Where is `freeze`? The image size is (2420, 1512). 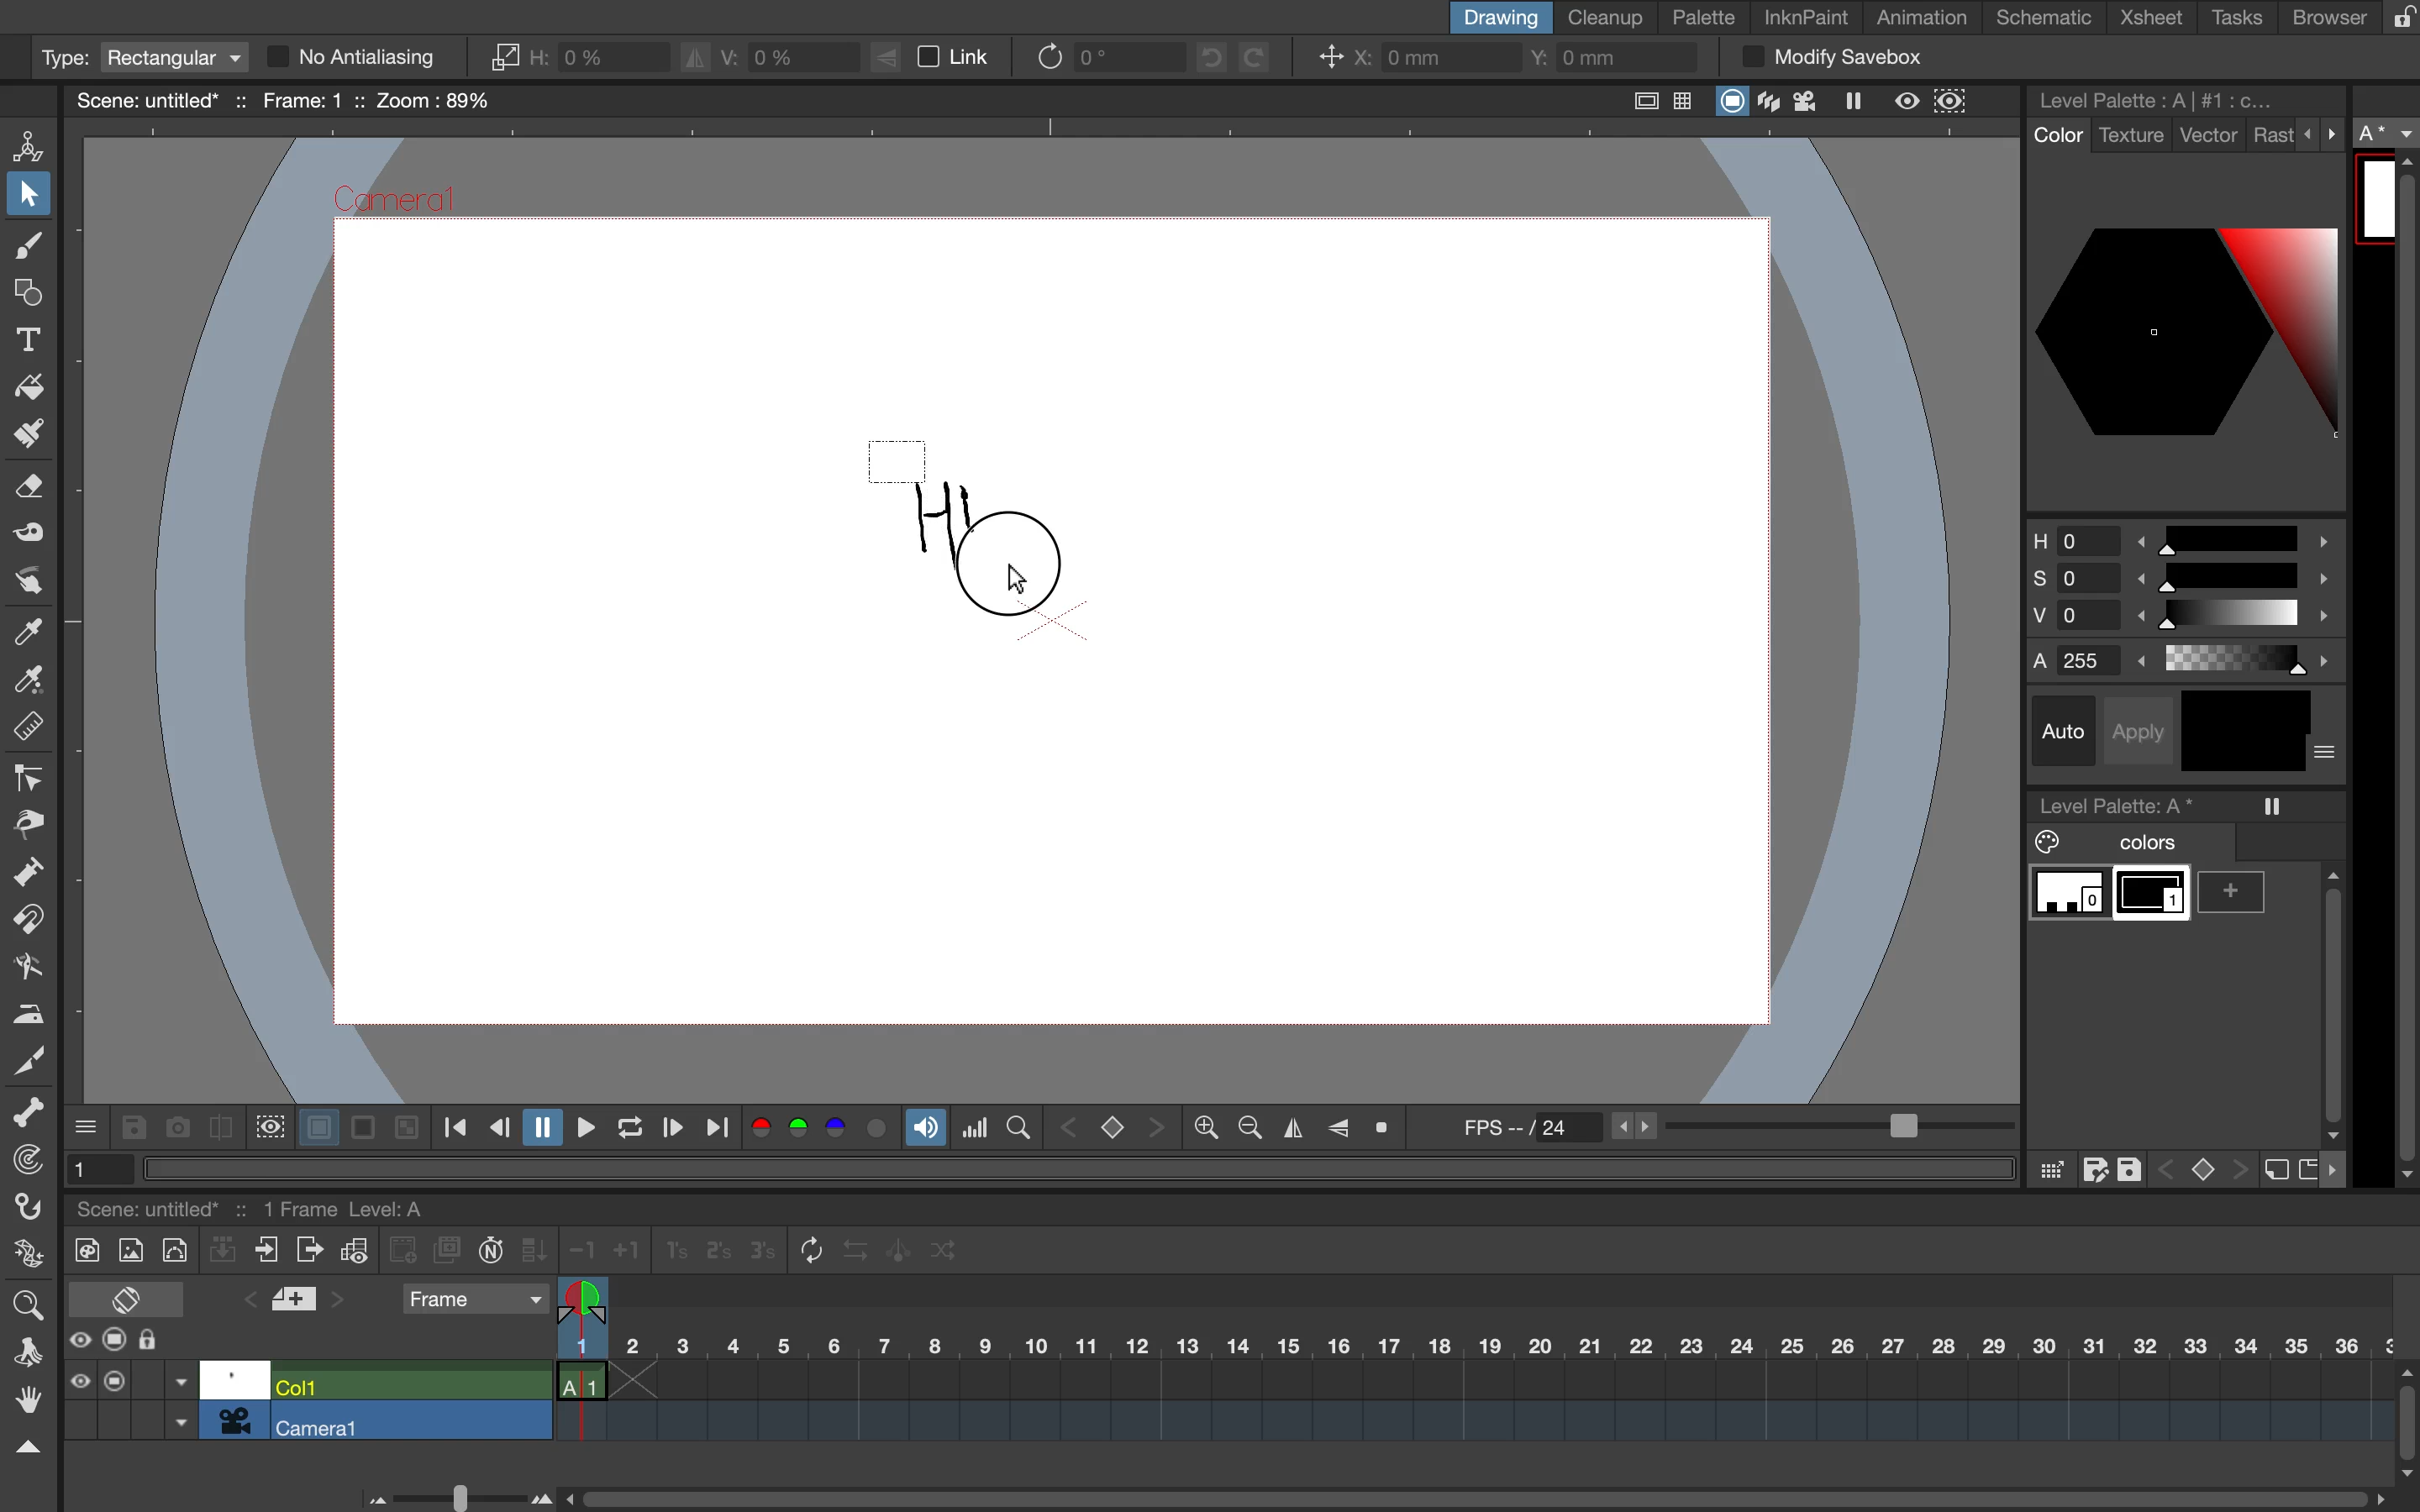
freeze is located at coordinates (2274, 806).